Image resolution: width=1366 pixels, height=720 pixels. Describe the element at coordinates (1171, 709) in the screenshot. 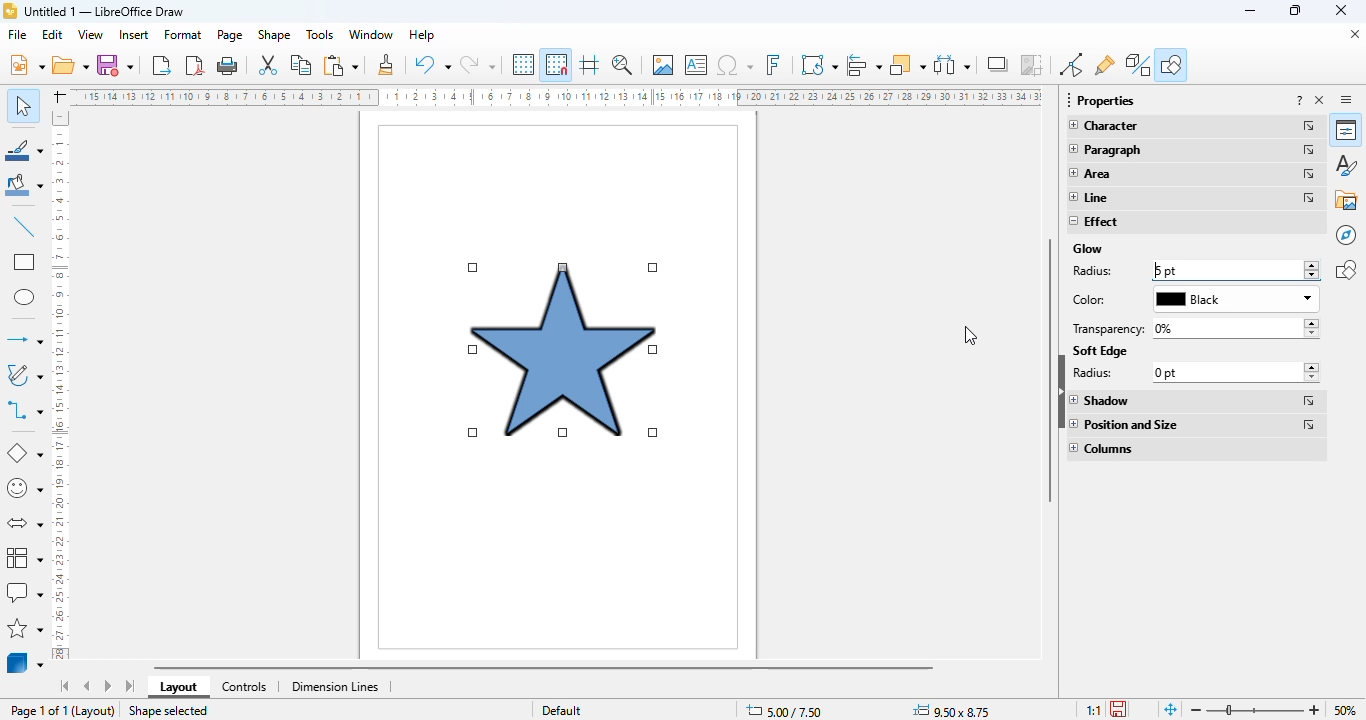

I see `fit page to current window` at that location.